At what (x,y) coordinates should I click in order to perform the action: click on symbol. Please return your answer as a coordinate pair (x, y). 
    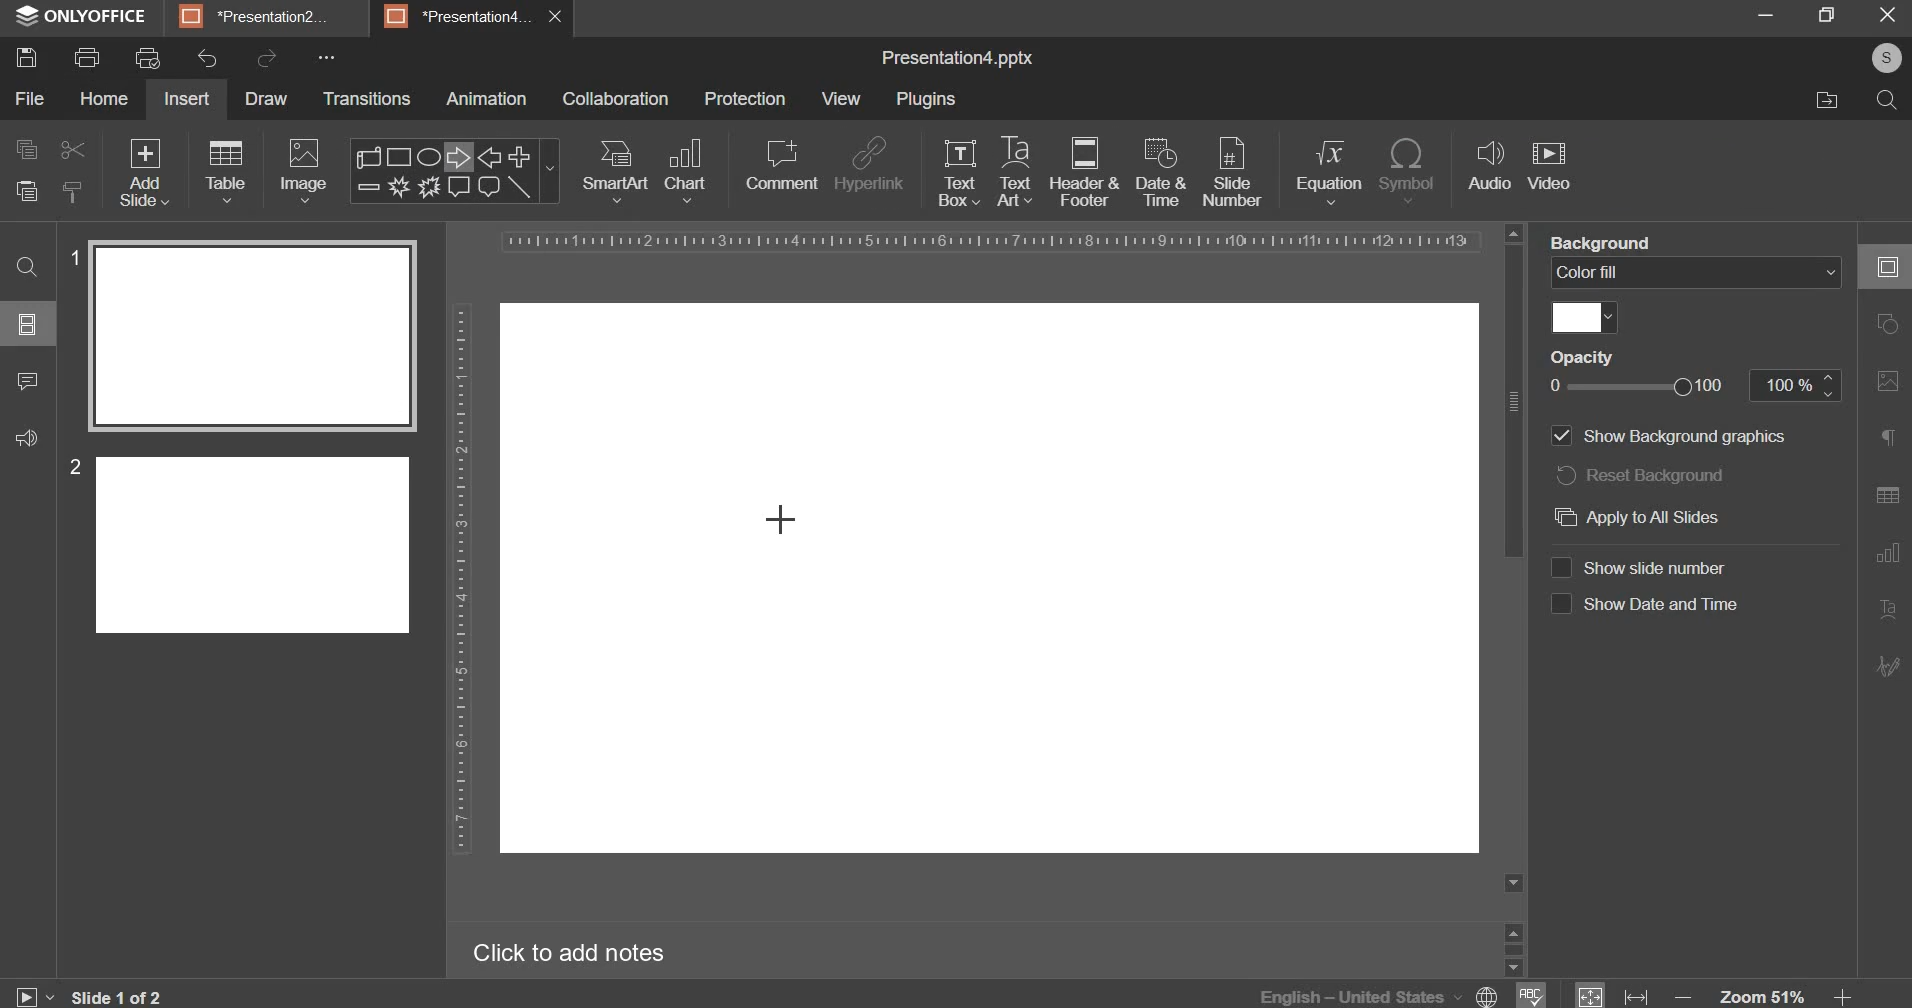
    Looking at the image, I should click on (1409, 168).